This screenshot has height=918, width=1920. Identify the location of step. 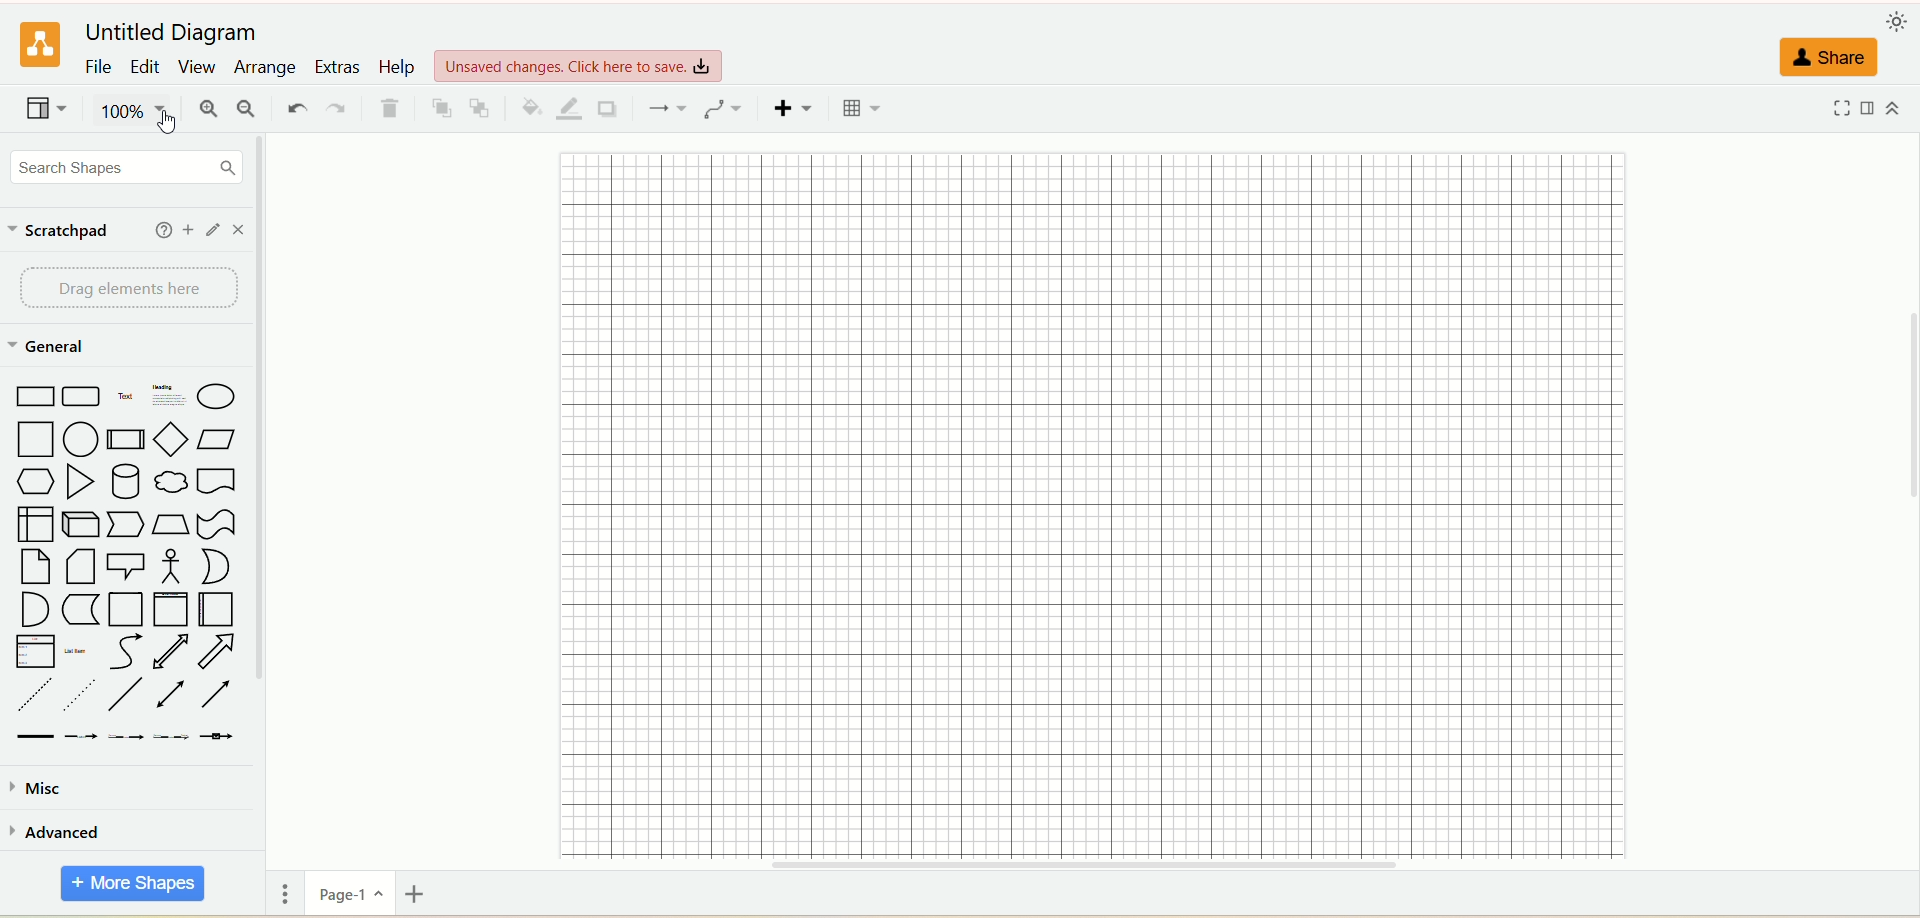
(124, 523).